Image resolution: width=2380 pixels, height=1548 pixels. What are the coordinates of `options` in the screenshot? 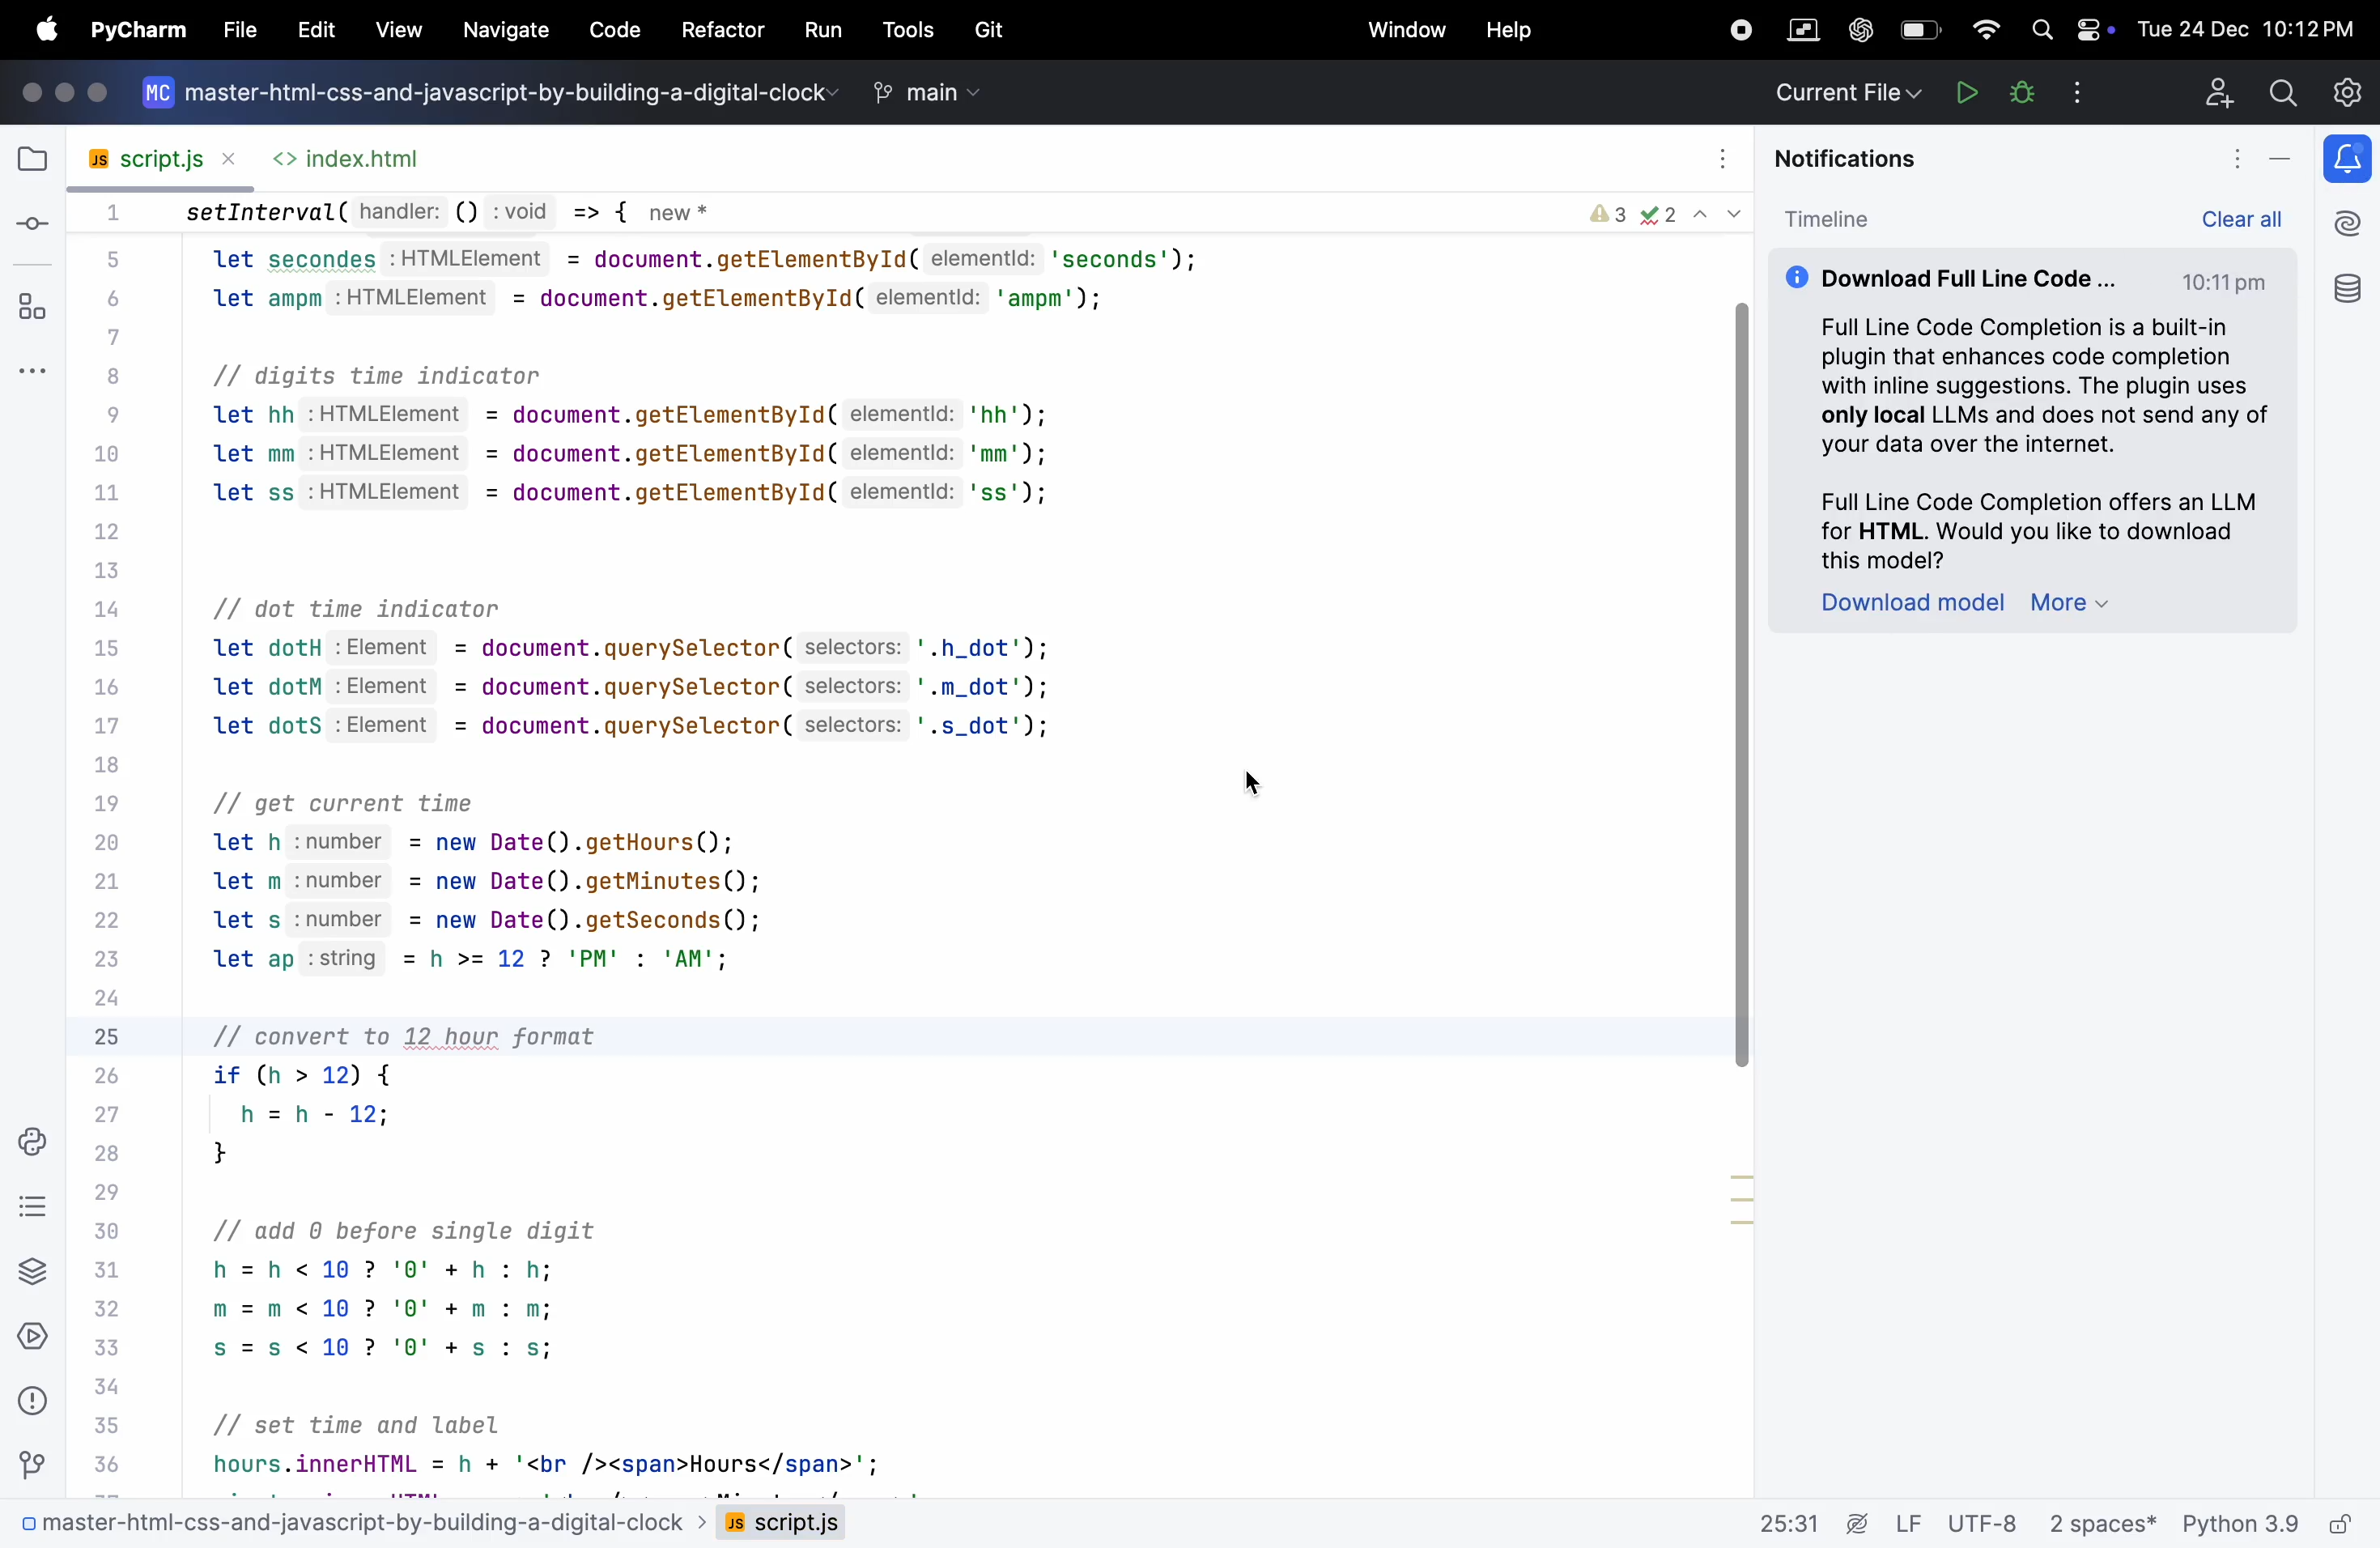 It's located at (2077, 92).